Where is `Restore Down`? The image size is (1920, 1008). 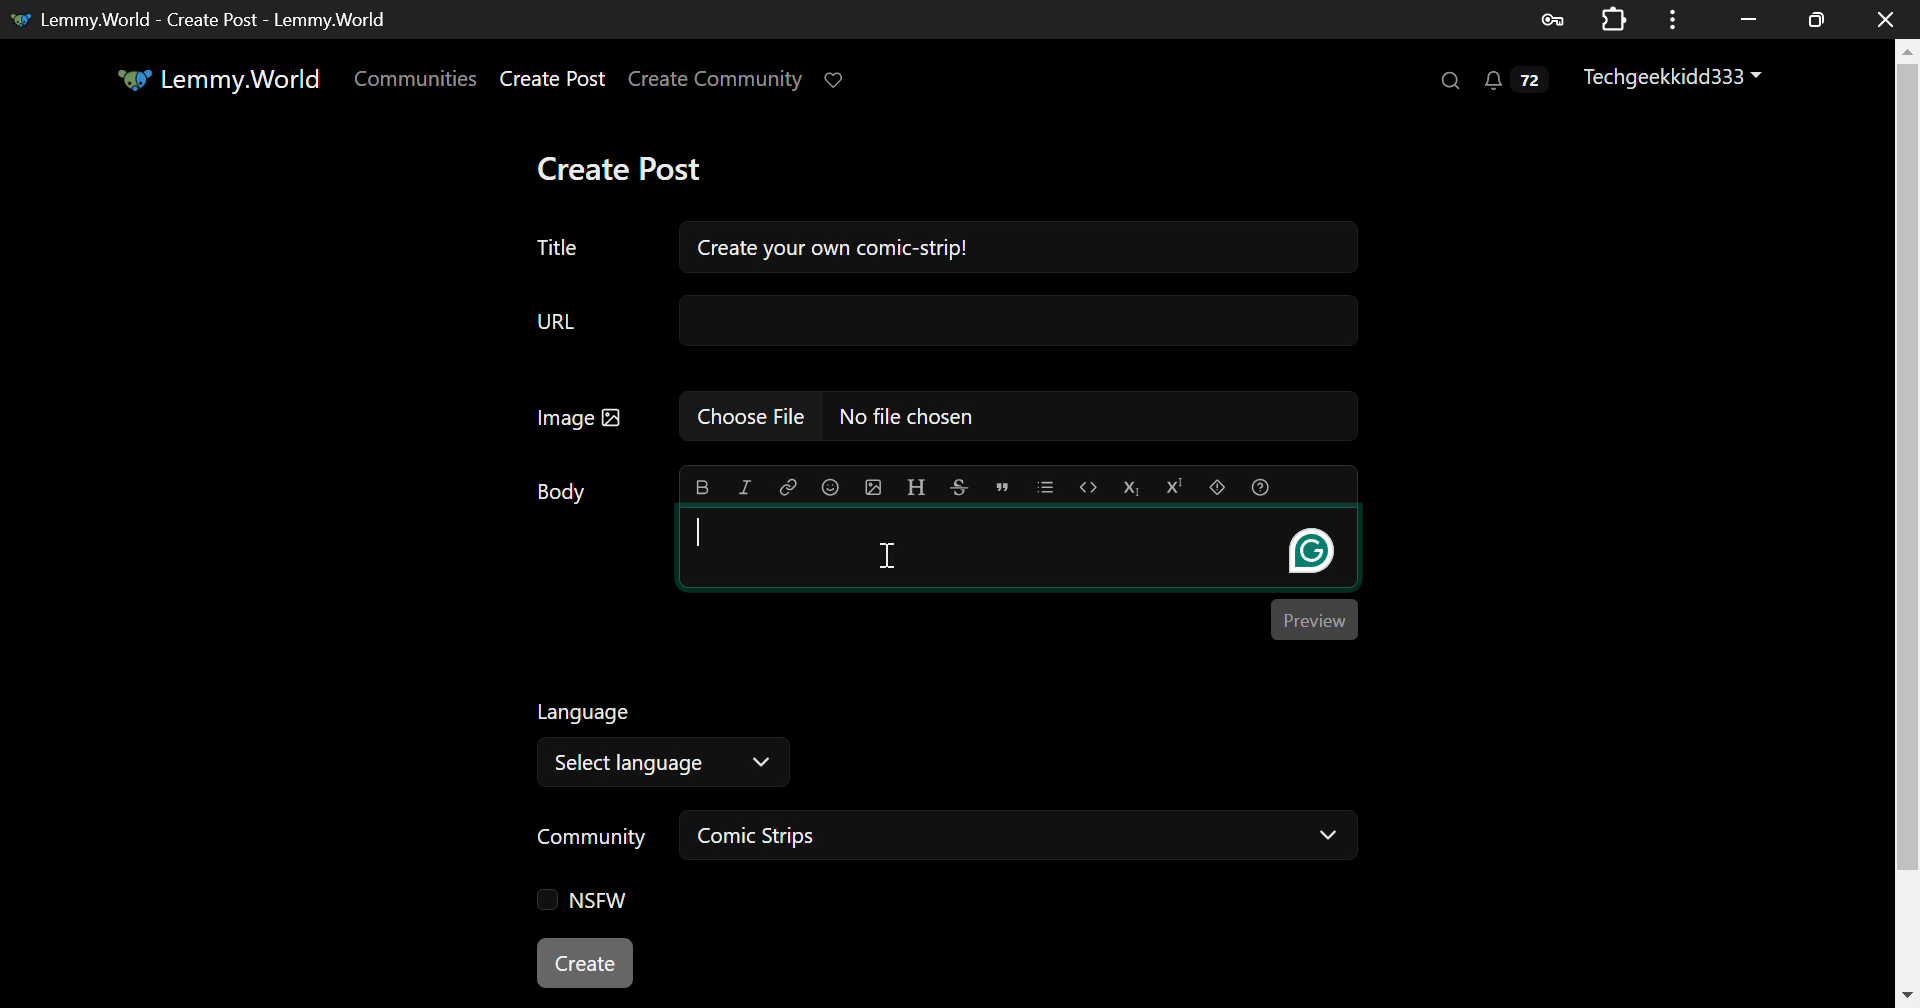
Restore Down is located at coordinates (1750, 17).